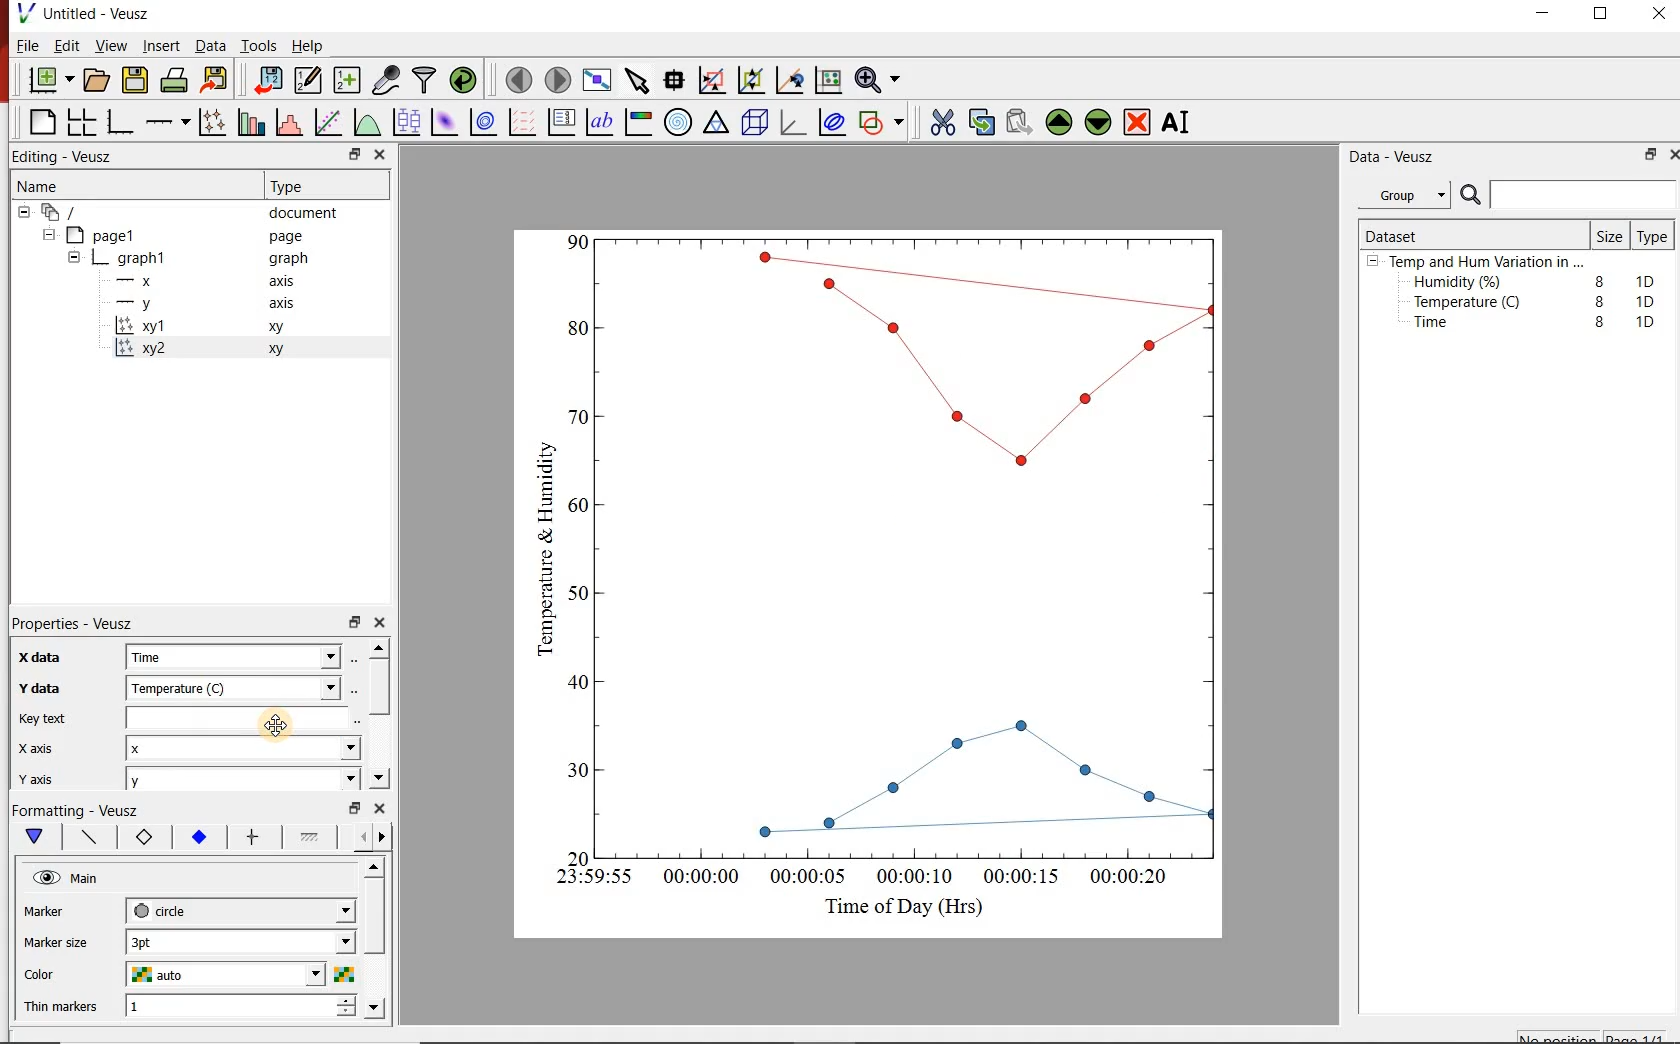  I want to click on plot box plots, so click(407, 123).